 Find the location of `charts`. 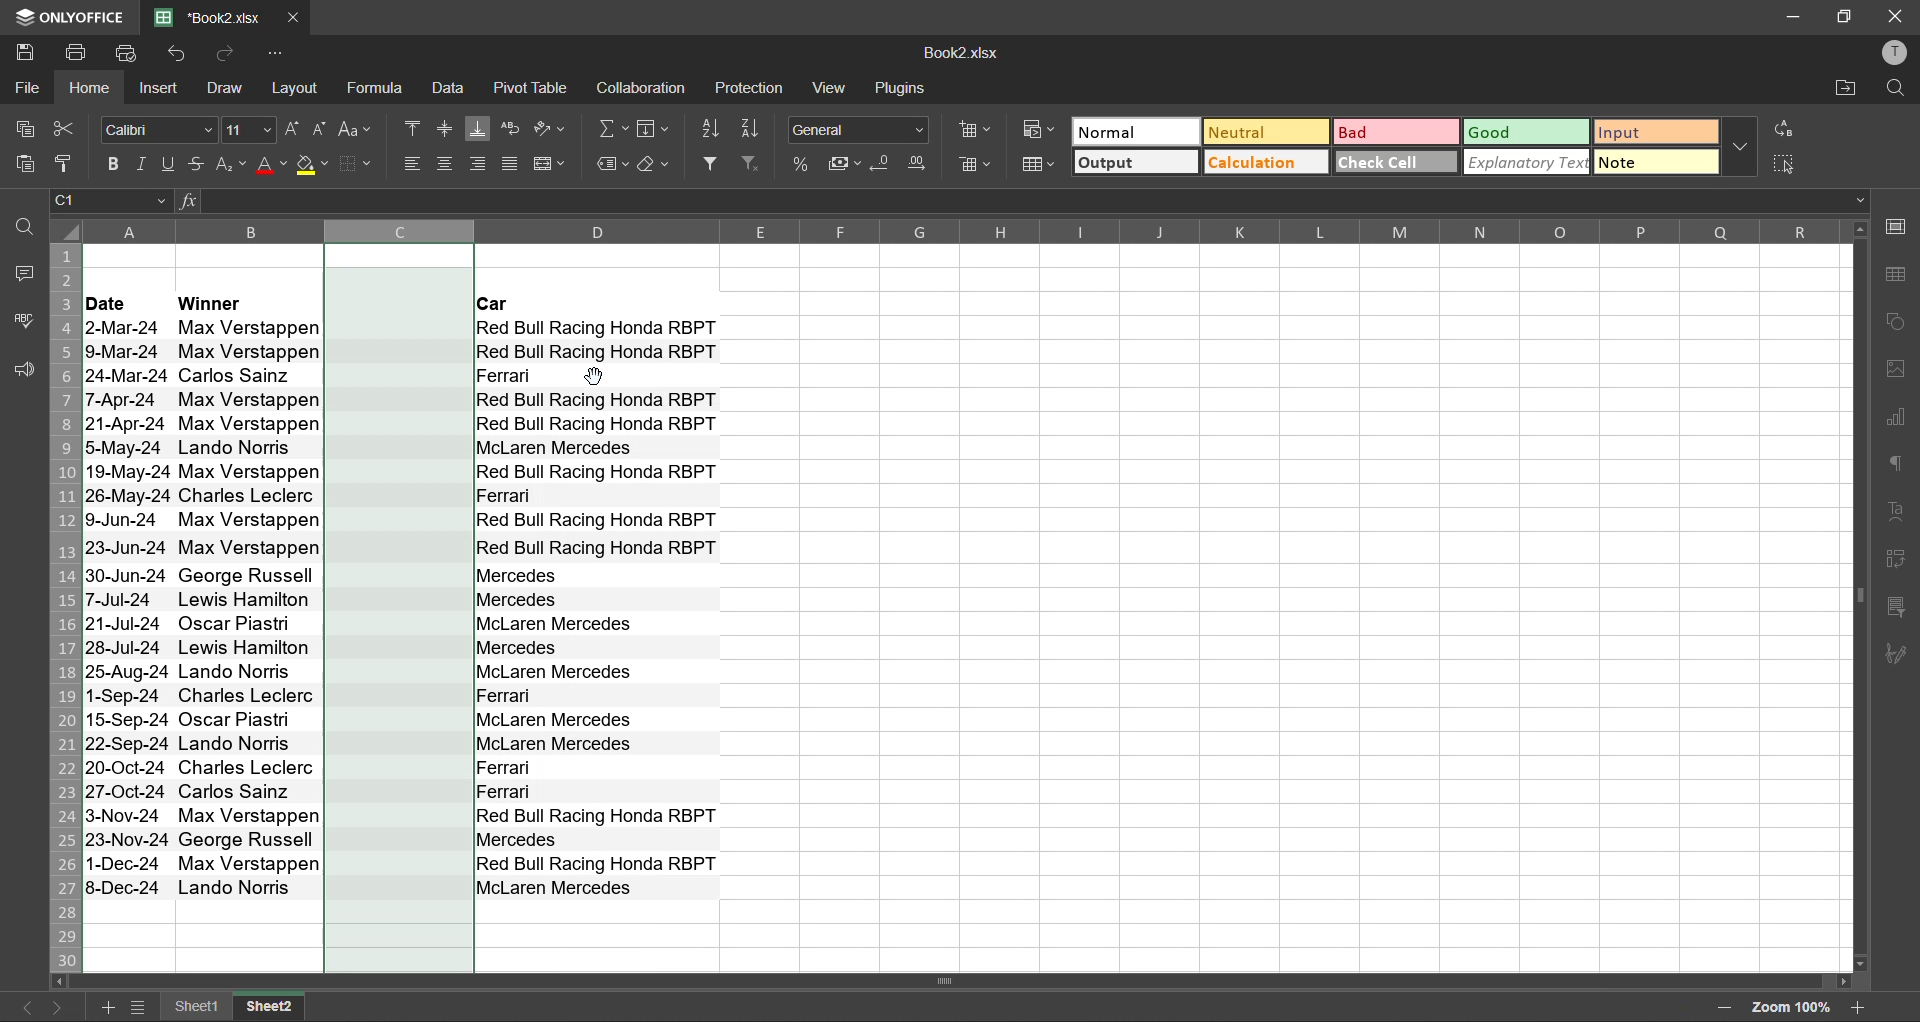

charts is located at coordinates (1900, 420).